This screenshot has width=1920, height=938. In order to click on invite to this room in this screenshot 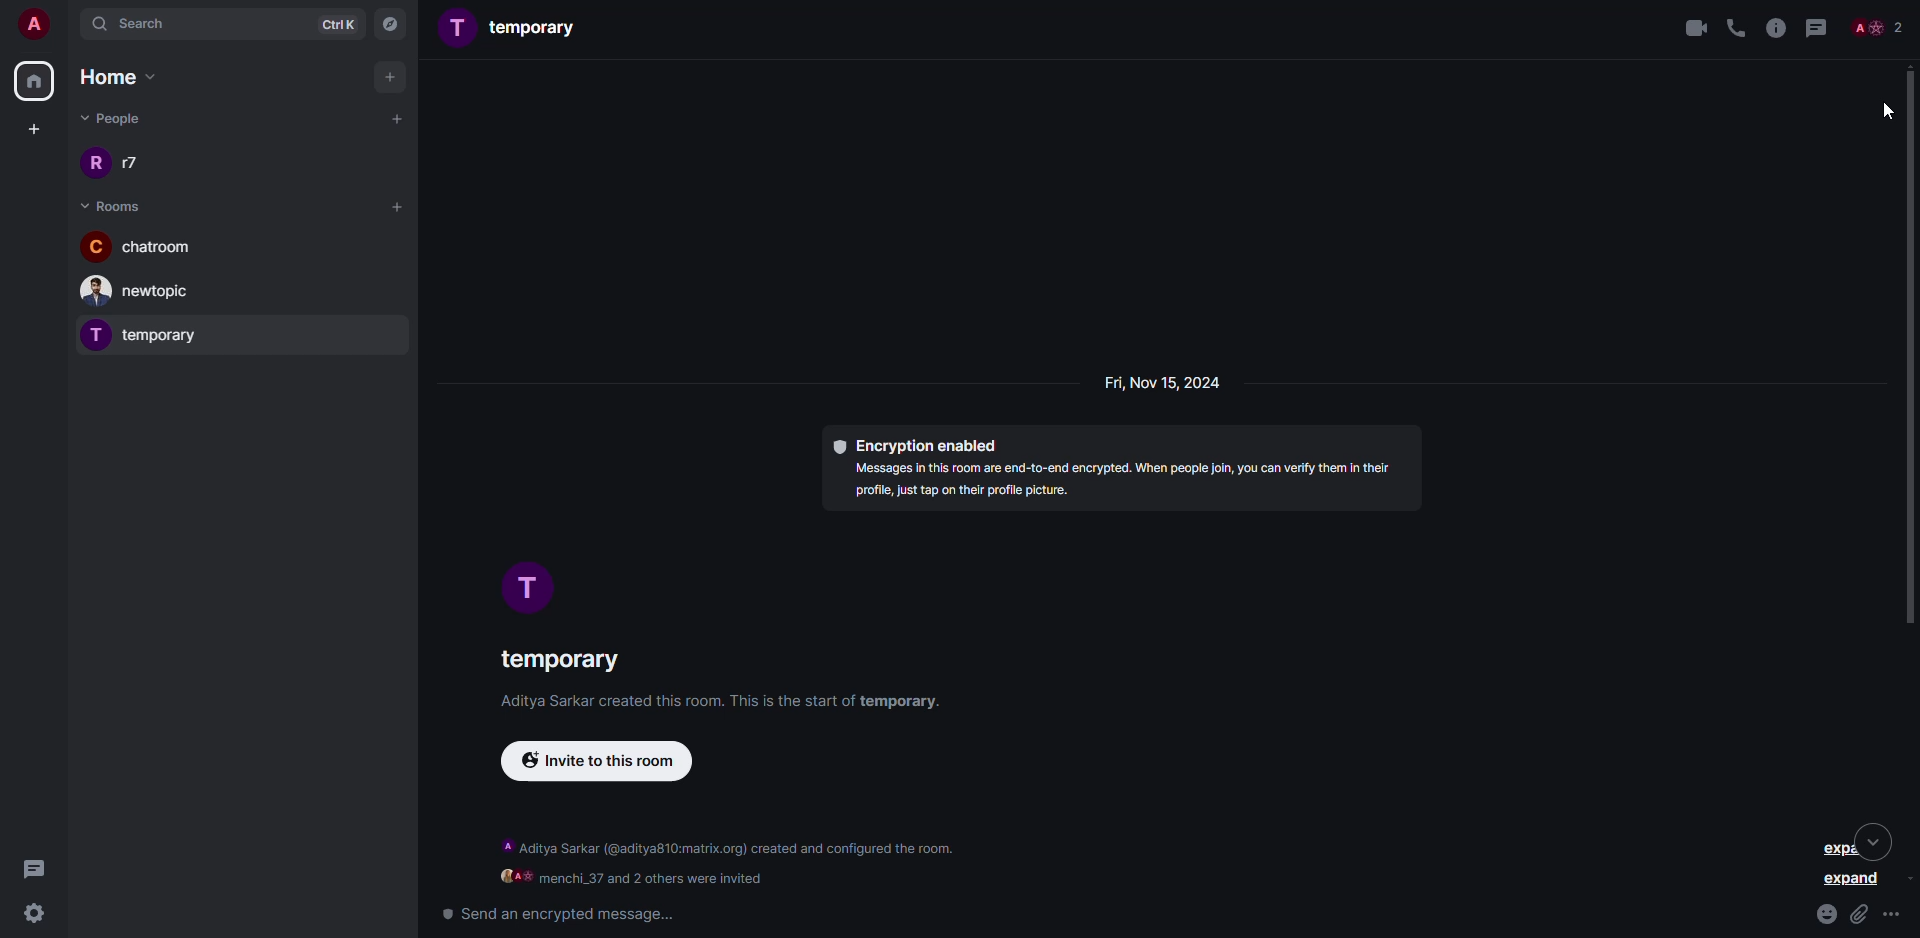, I will do `click(609, 764)`.